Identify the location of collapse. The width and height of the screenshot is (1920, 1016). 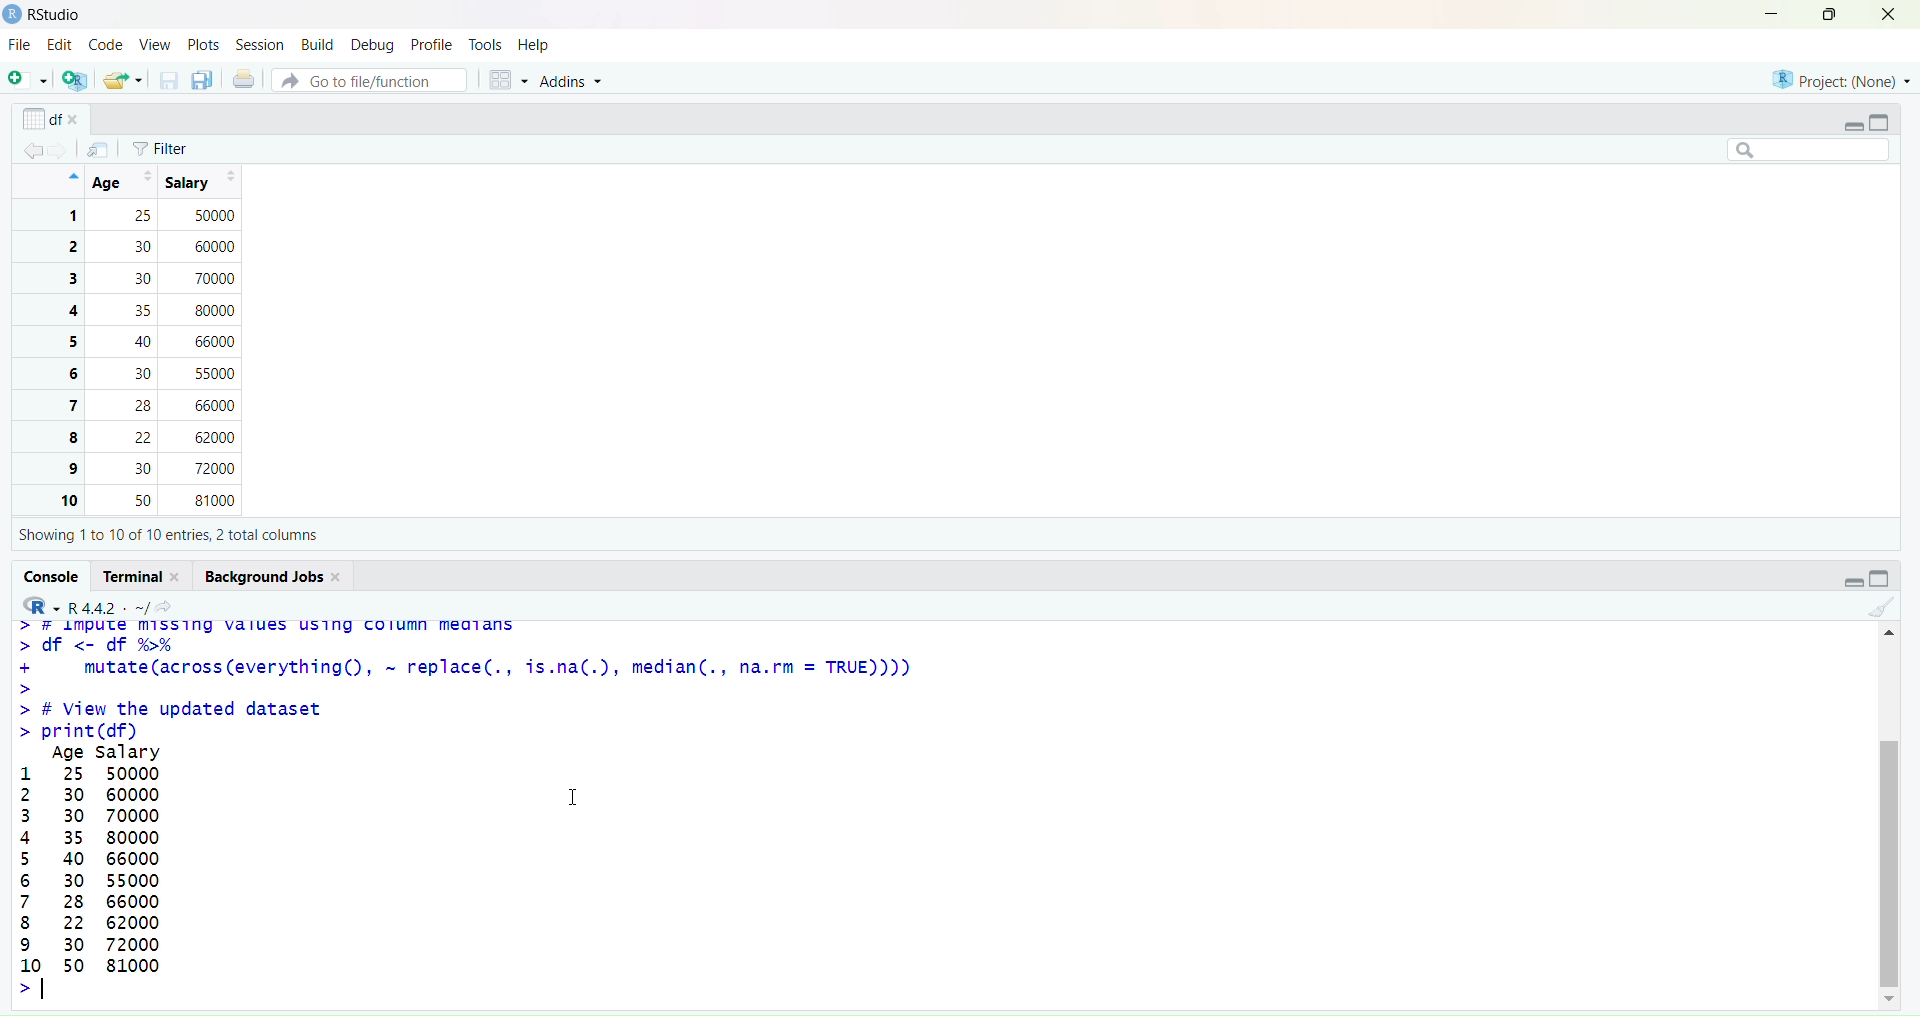
(1882, 120).